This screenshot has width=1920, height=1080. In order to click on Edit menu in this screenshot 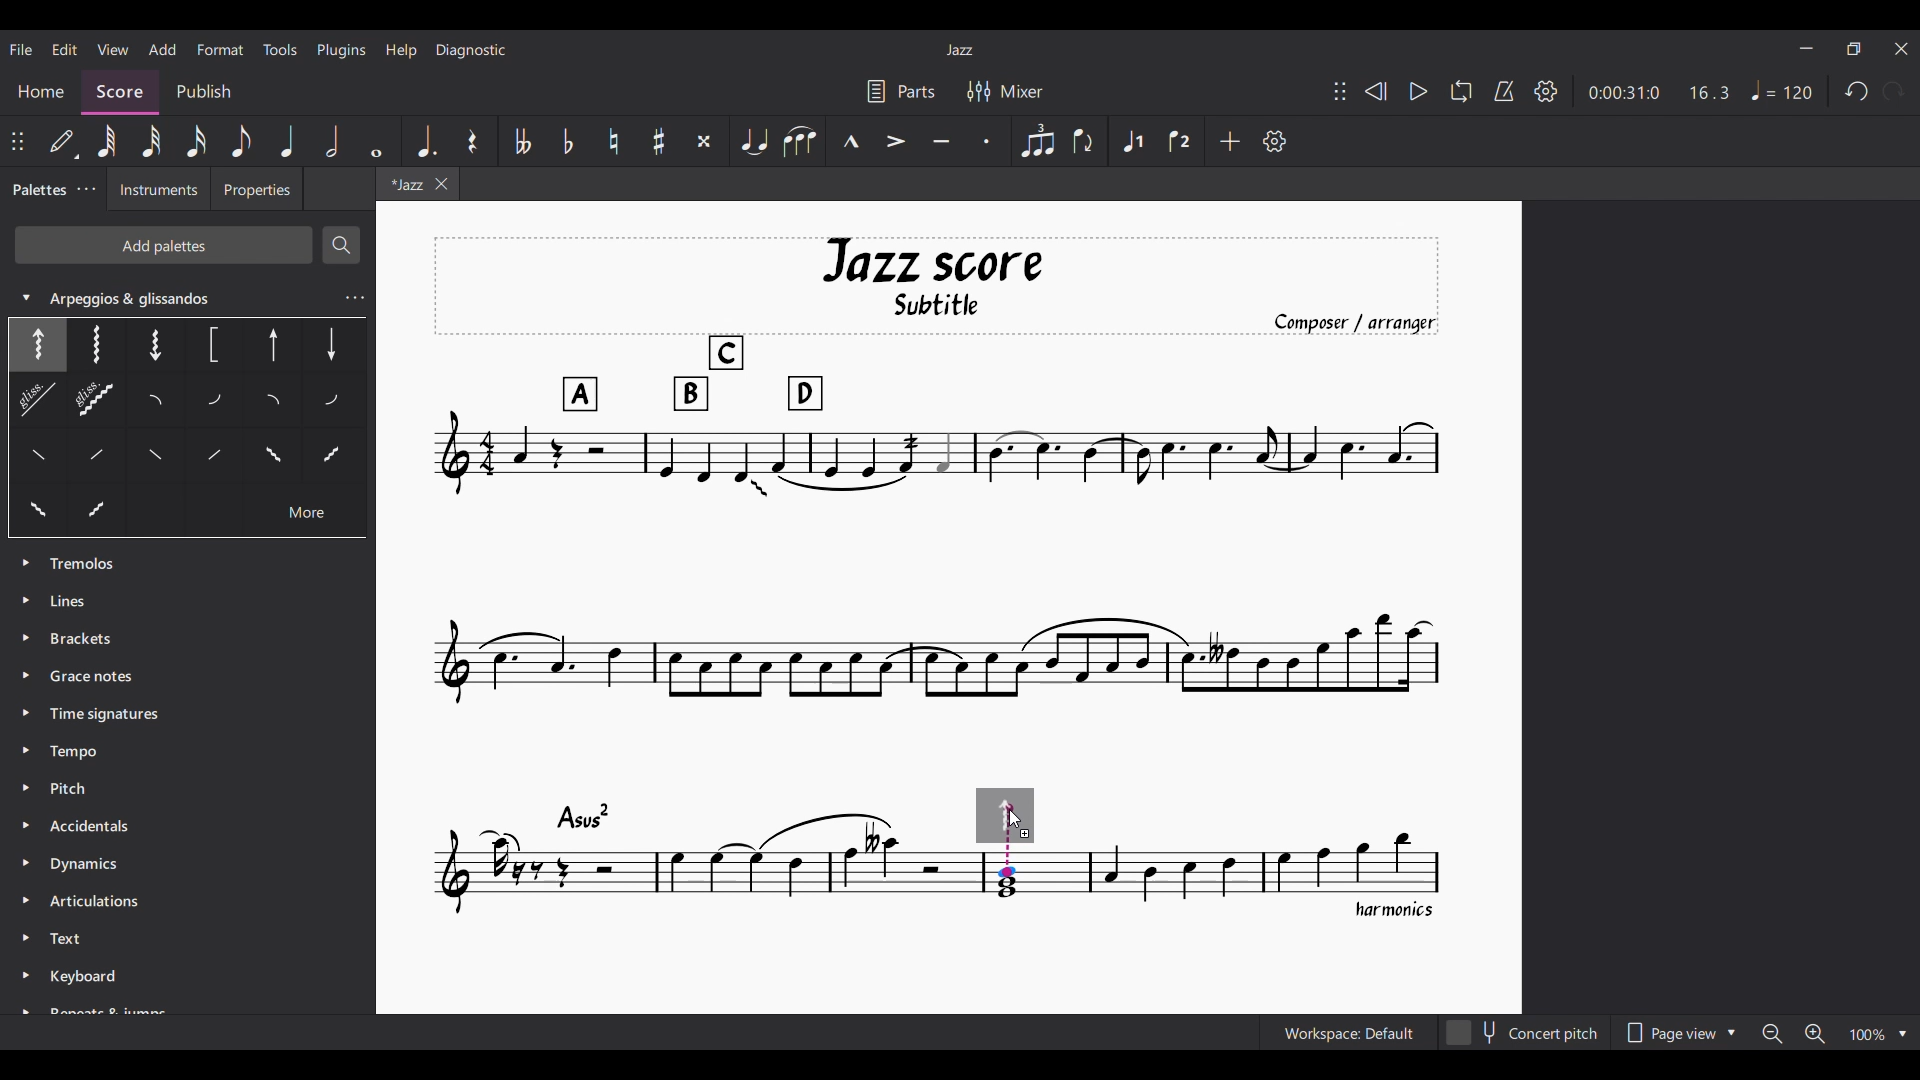, I will do `click(64, 49)`.